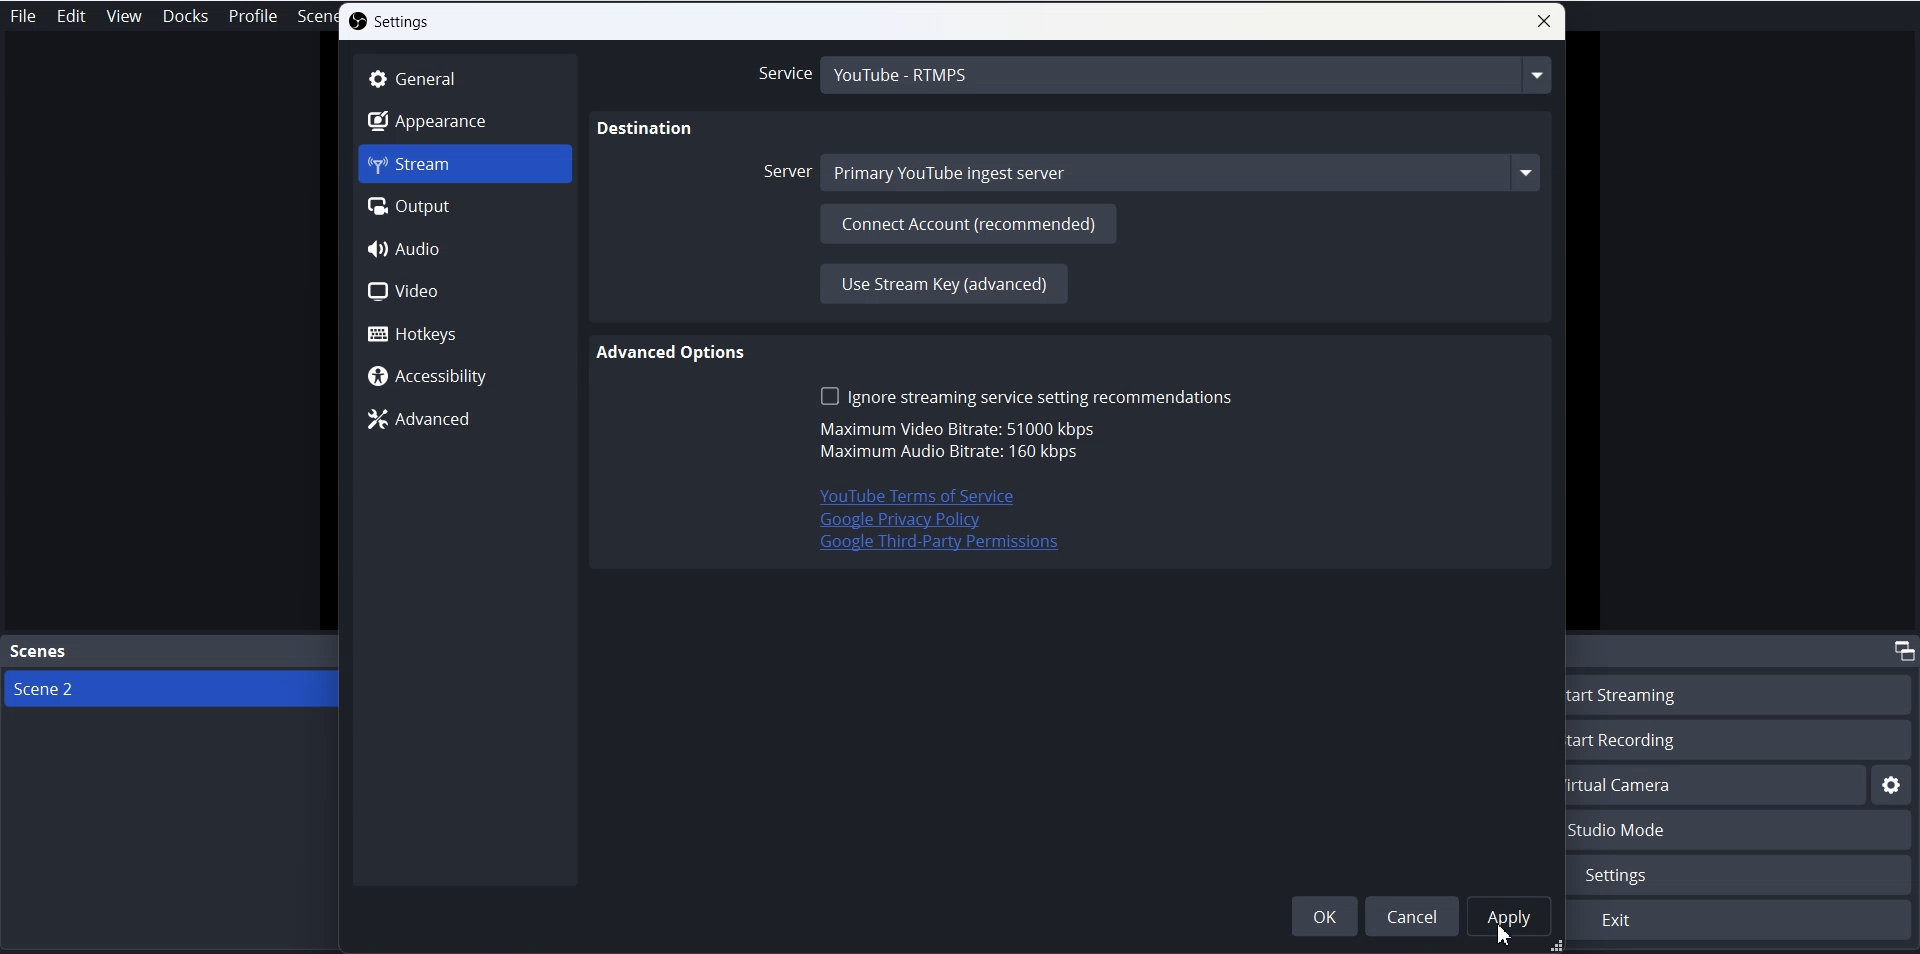 The image size is (1920, 954). I want to click on Stream, so click(465, 164).